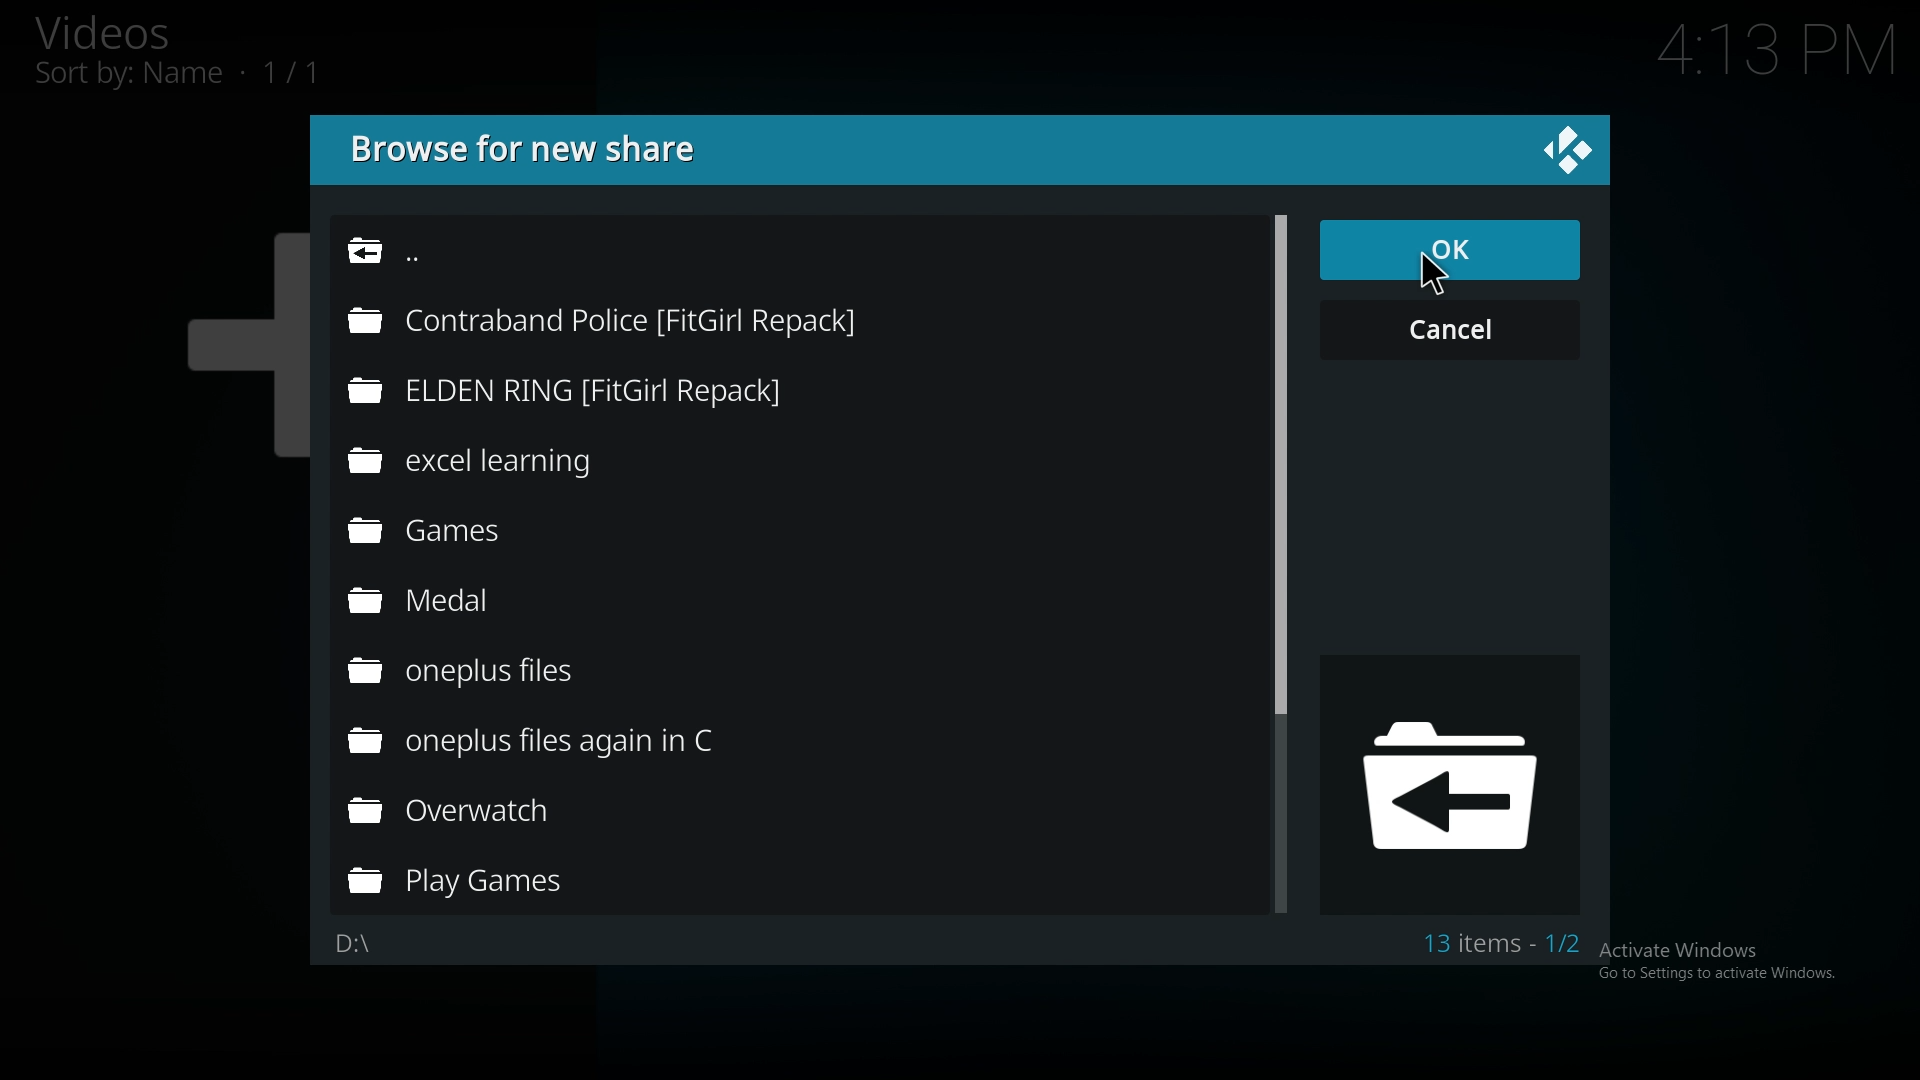 Image resolution: width=1920 pixels, height=1080 pixels. I want to click on folder, so click(494, 811).